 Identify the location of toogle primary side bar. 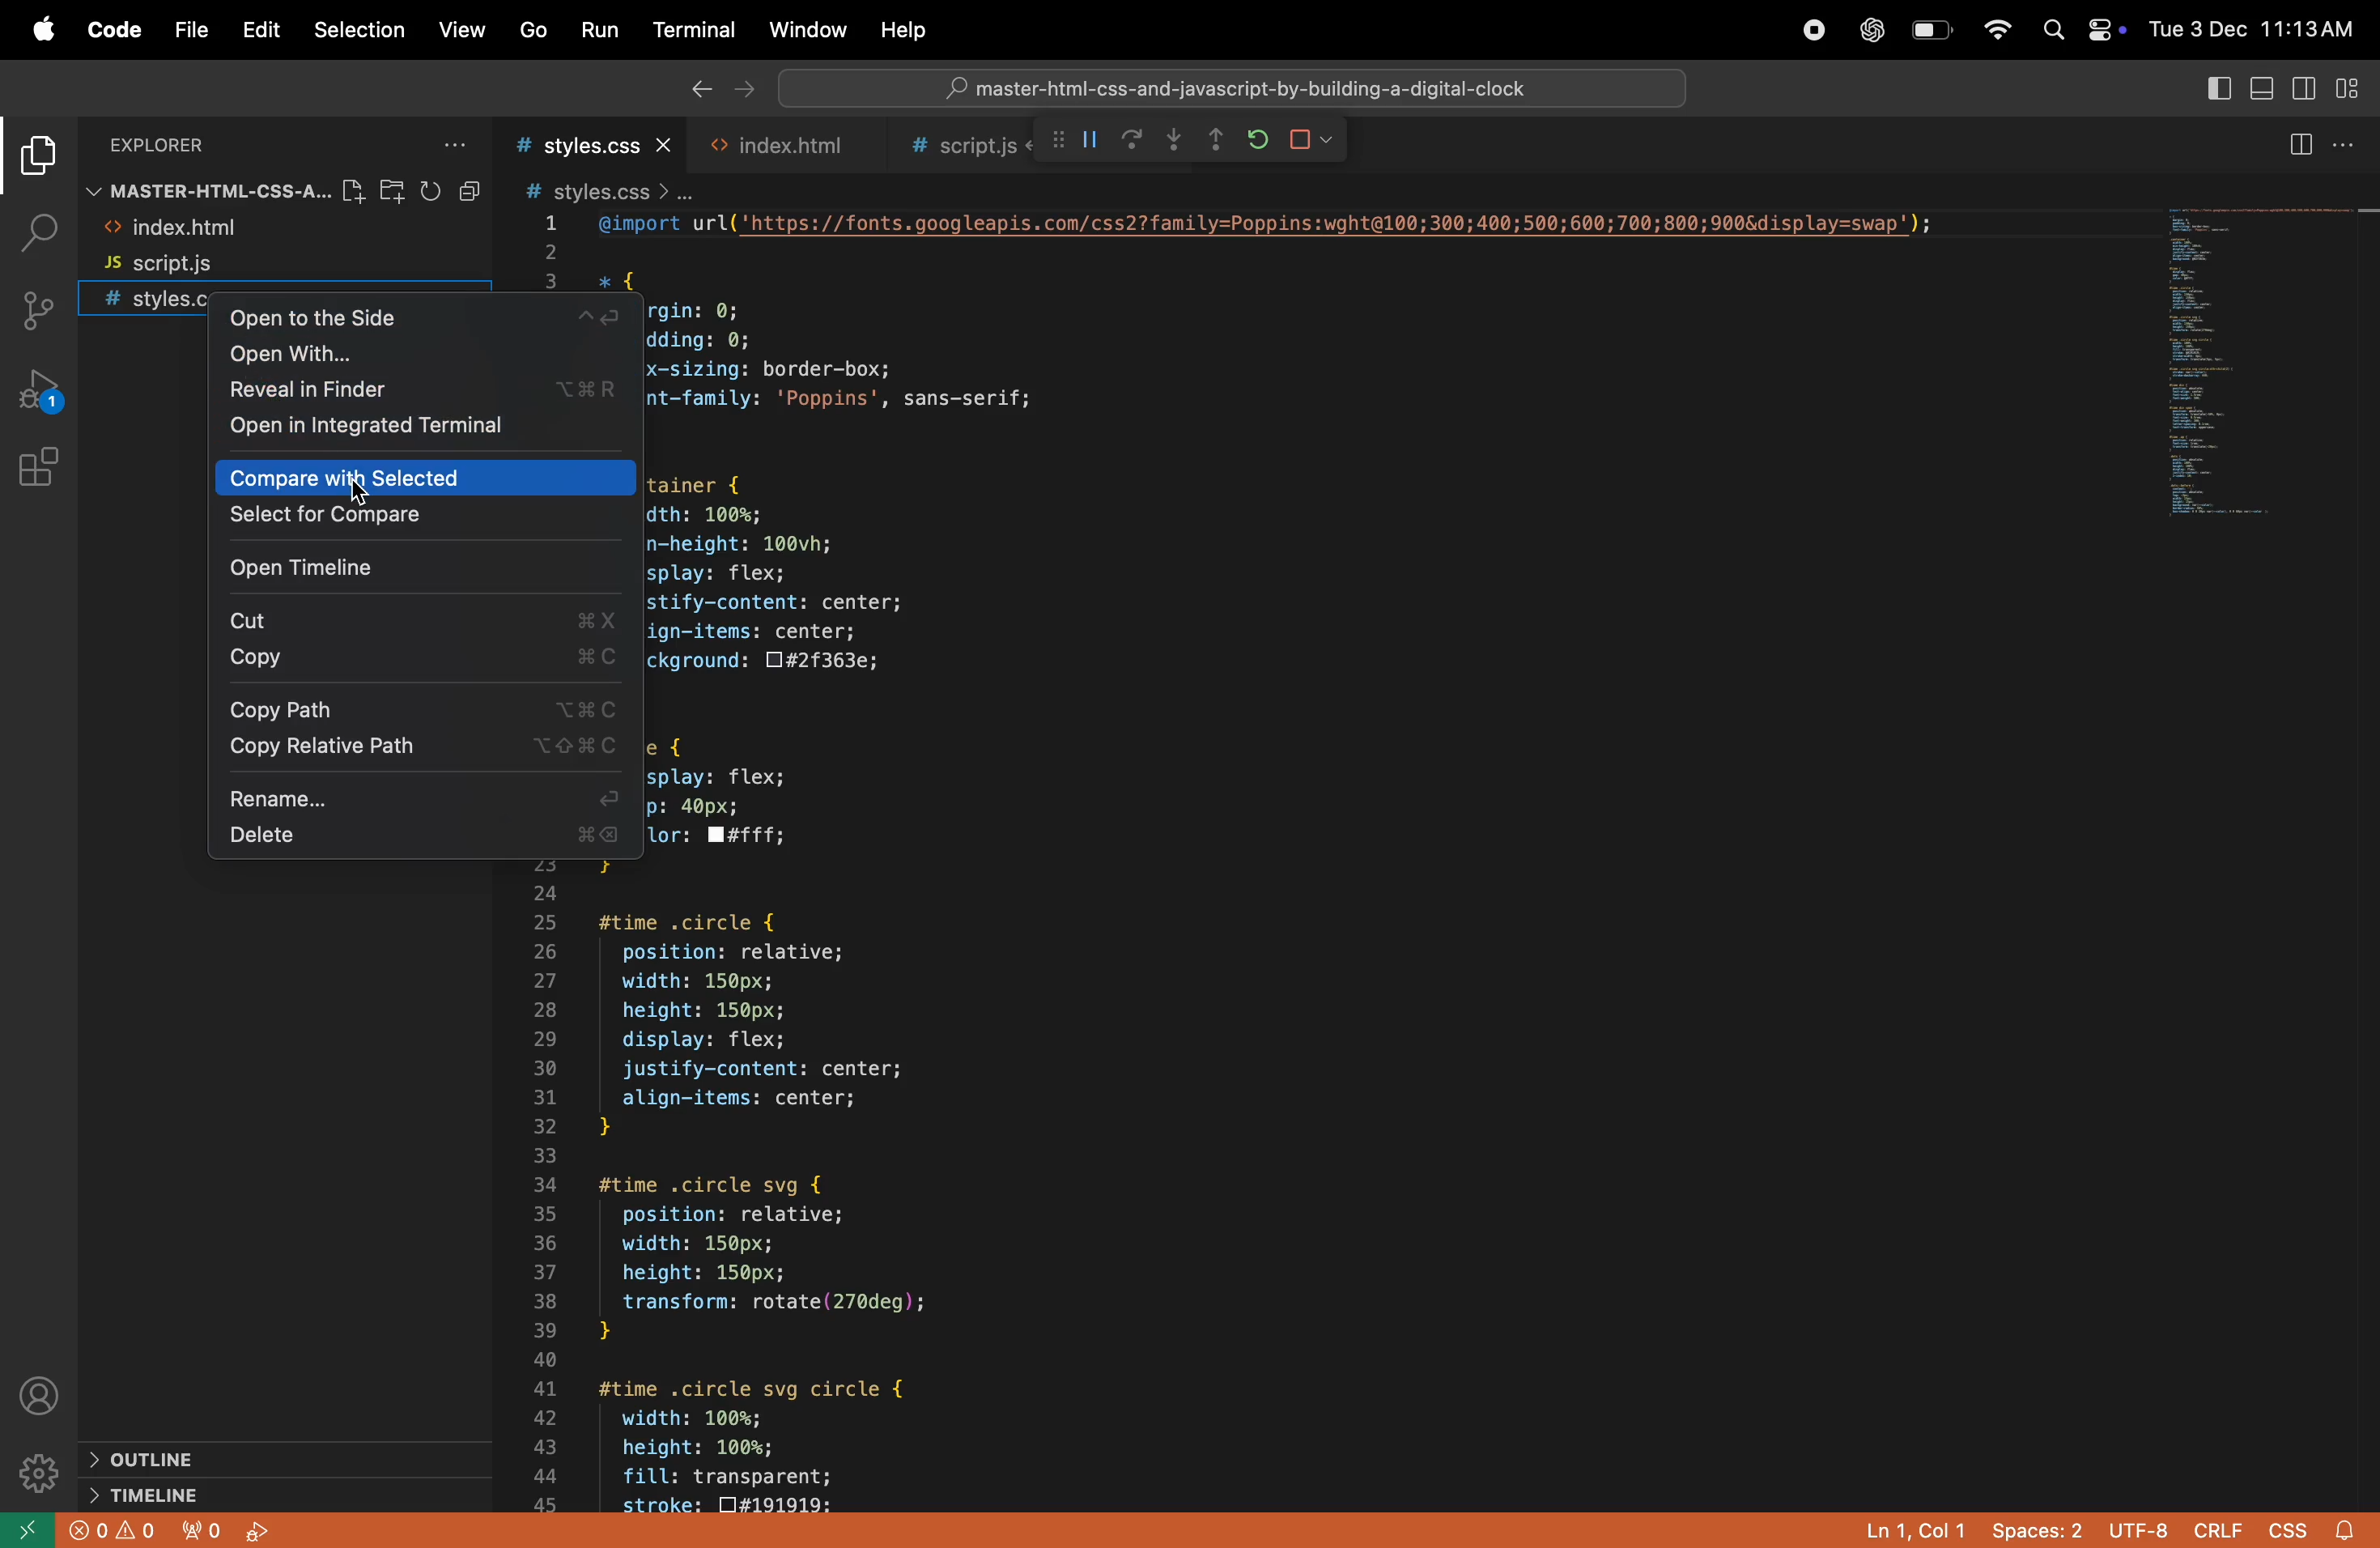
(2215, 90).